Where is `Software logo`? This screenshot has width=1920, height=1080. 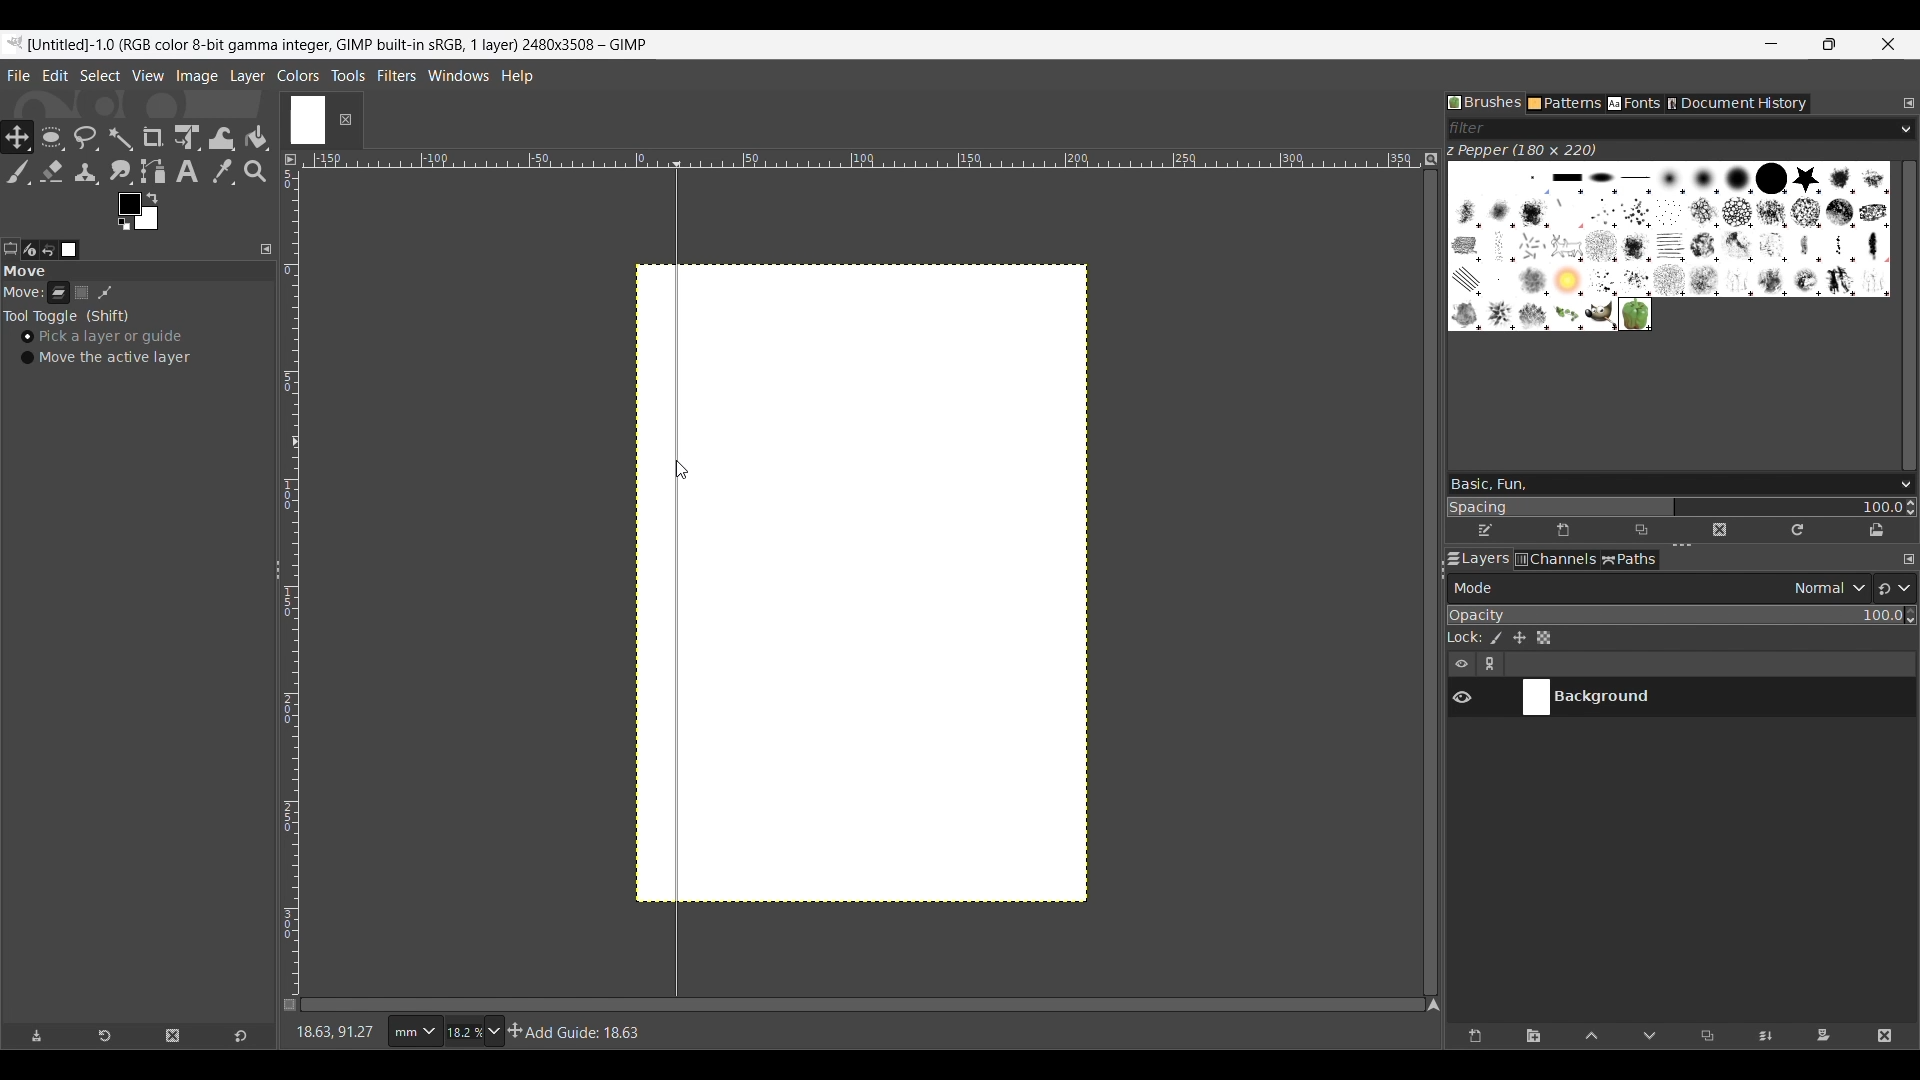
Software logo is located at coordinates (15, 43).